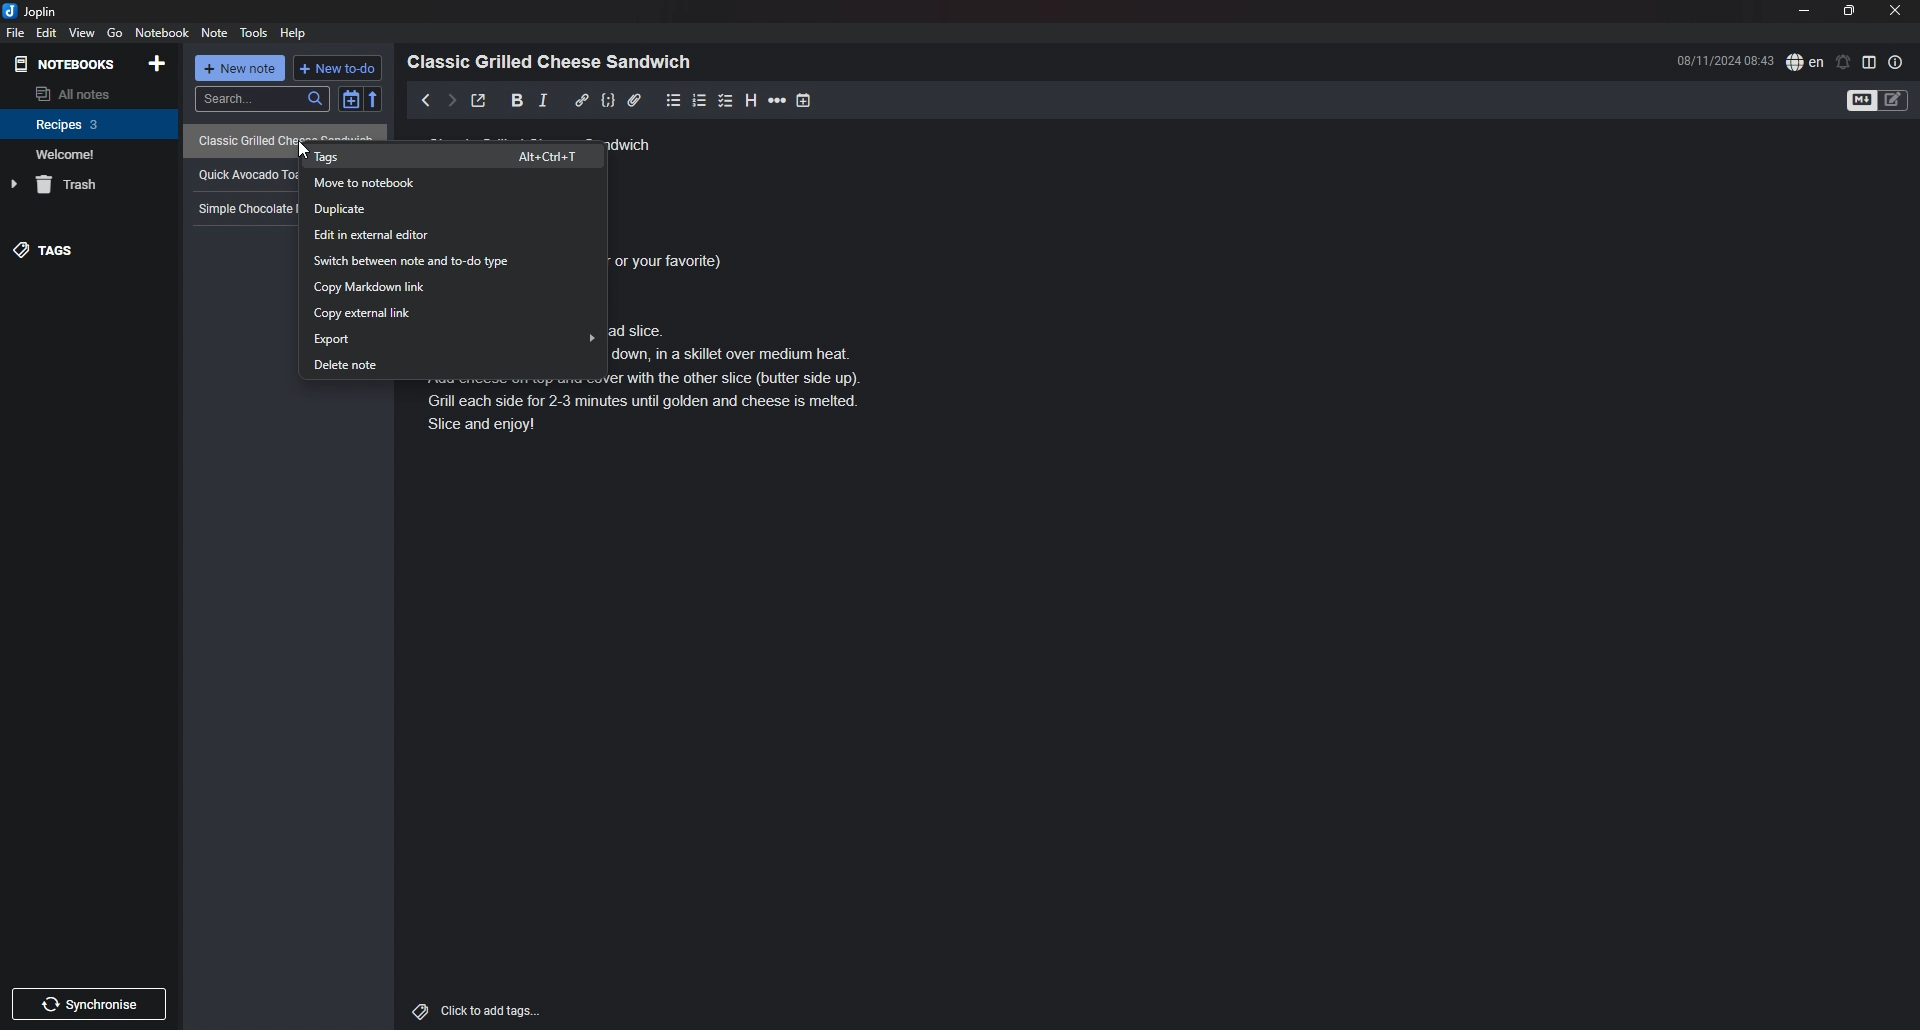  I want to click on code, so click(607, 100).